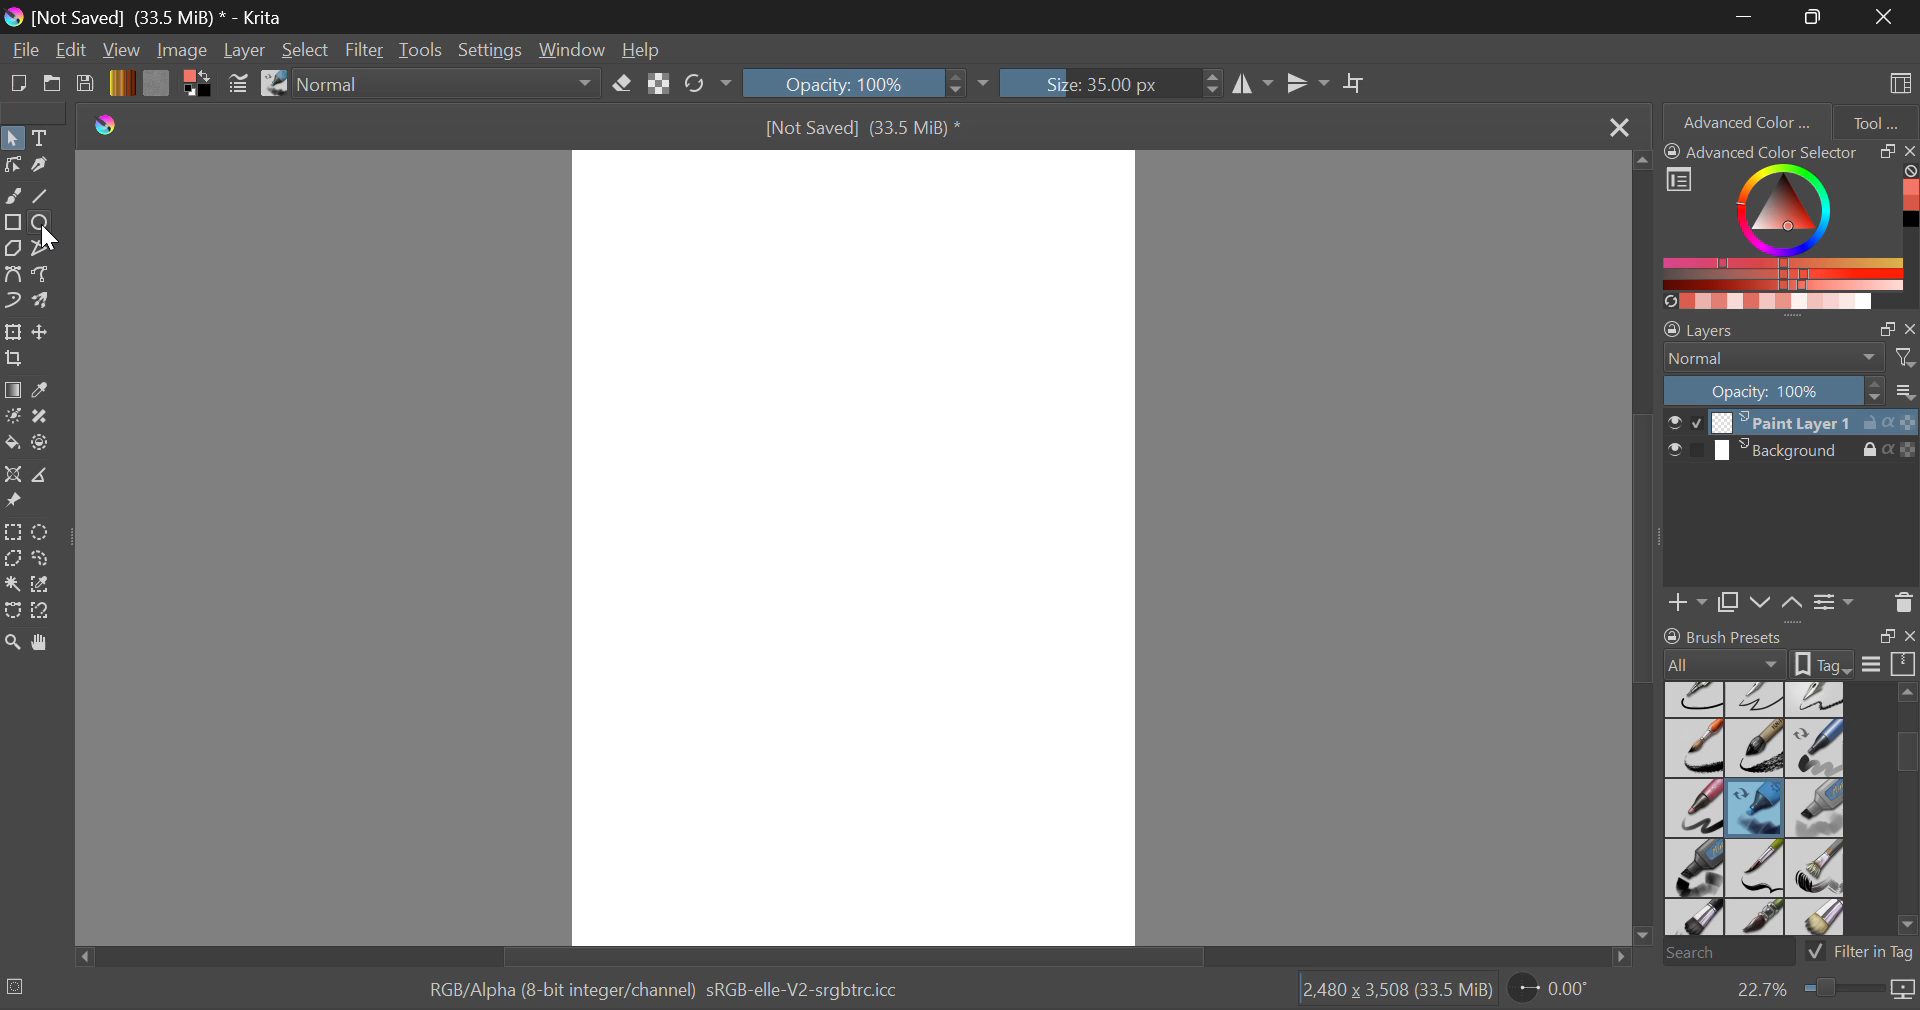  Describe the element at coordinates (43, 224) in the screenshot. I see `Elipse` at that location.